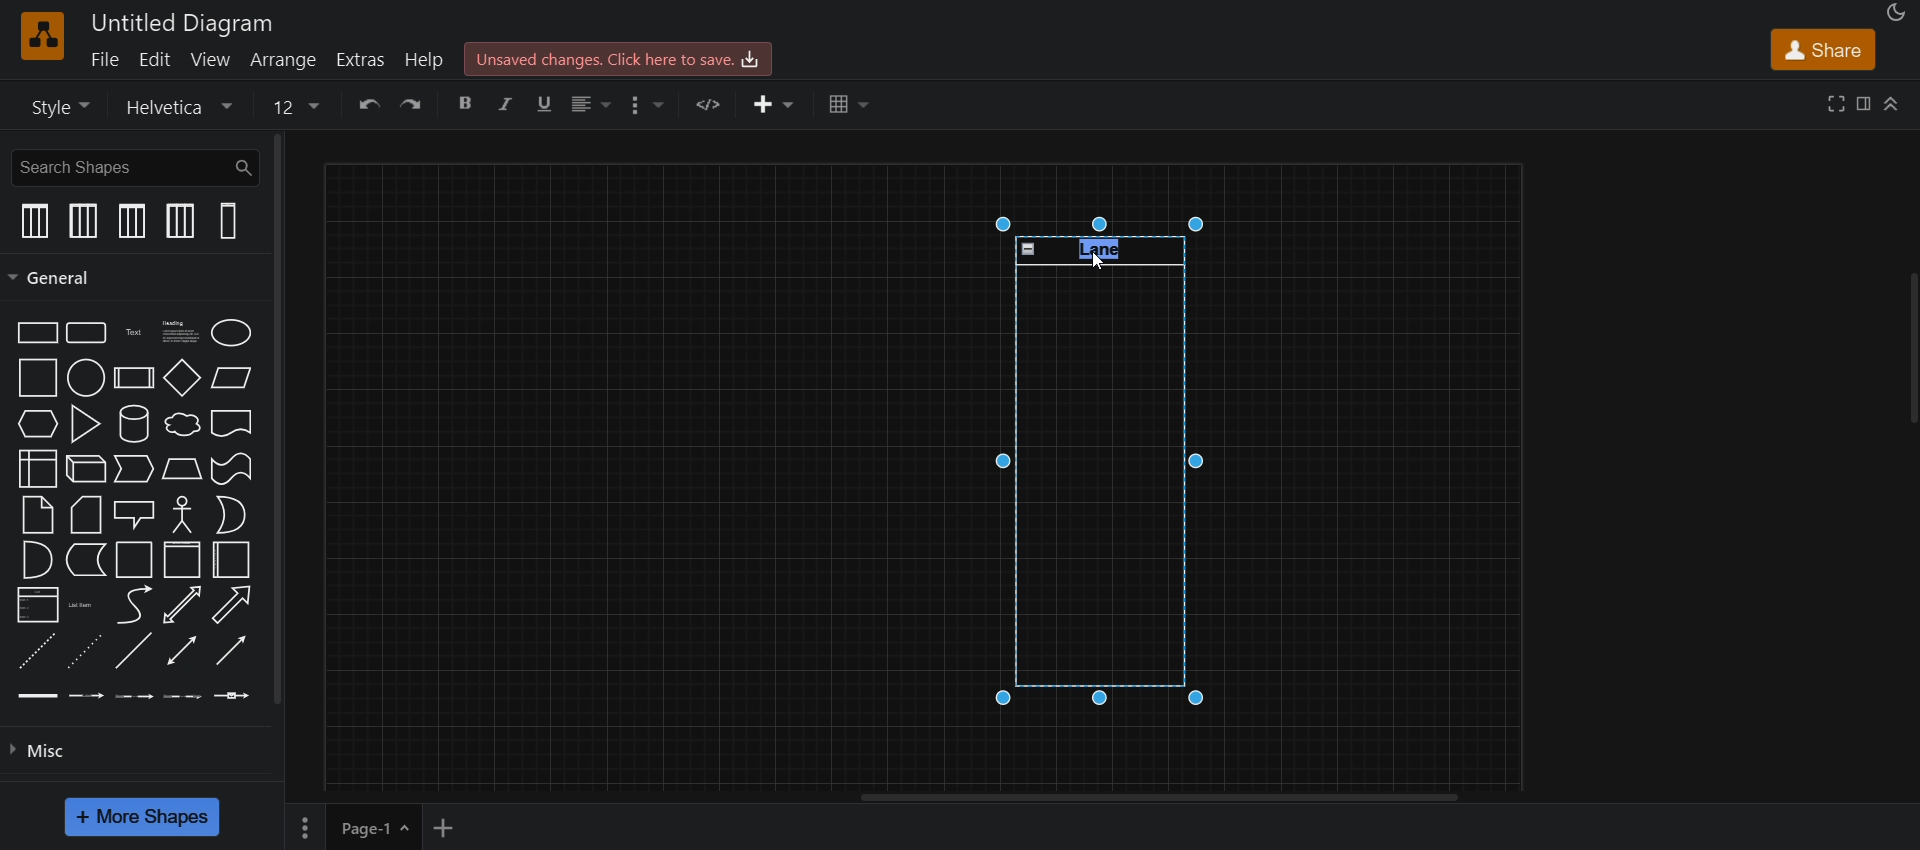 Image resolution: width=1920 pixels, height=850 pixels. What do you see at coordinates (38, 696) in the screenshot?
I see `link` at bounding box center [38, 696].